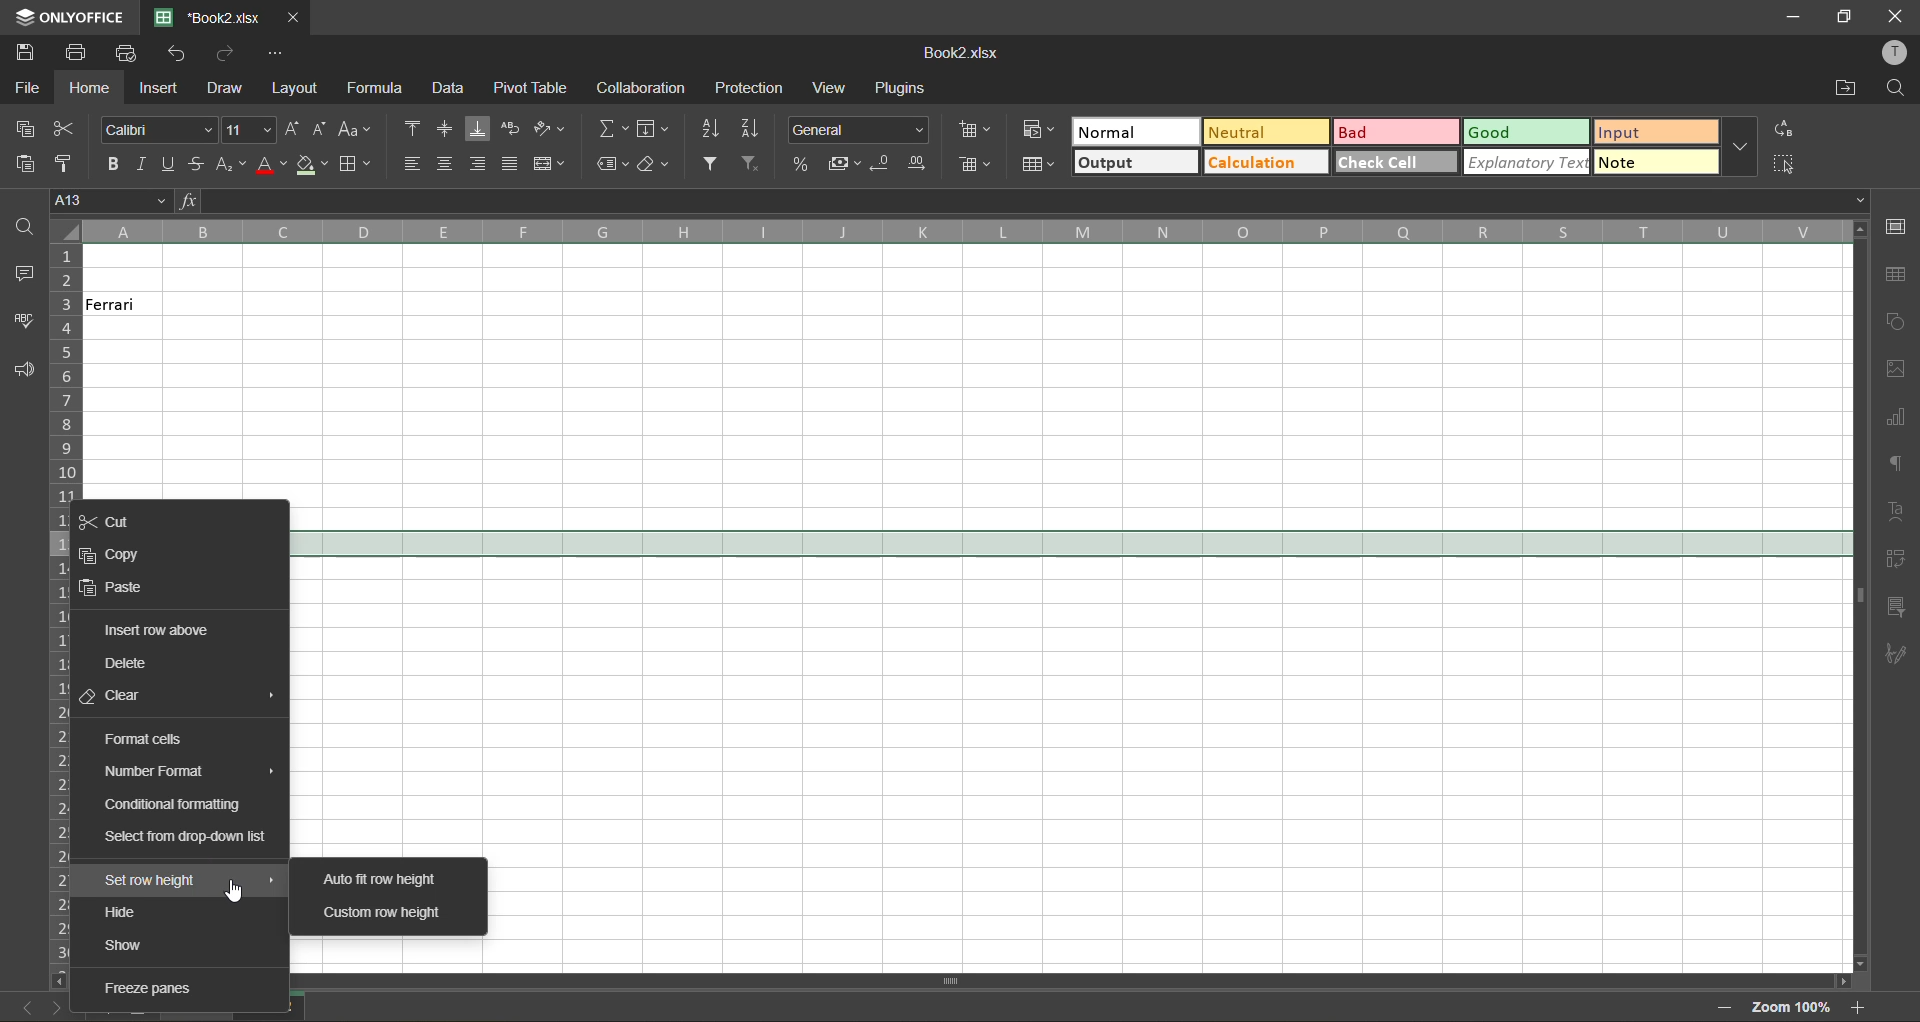 This screenshot has width=1920, height=1022. Describe the element at coordinates (383, 878) in the screenshot. I see `auto fit row height` at that location.